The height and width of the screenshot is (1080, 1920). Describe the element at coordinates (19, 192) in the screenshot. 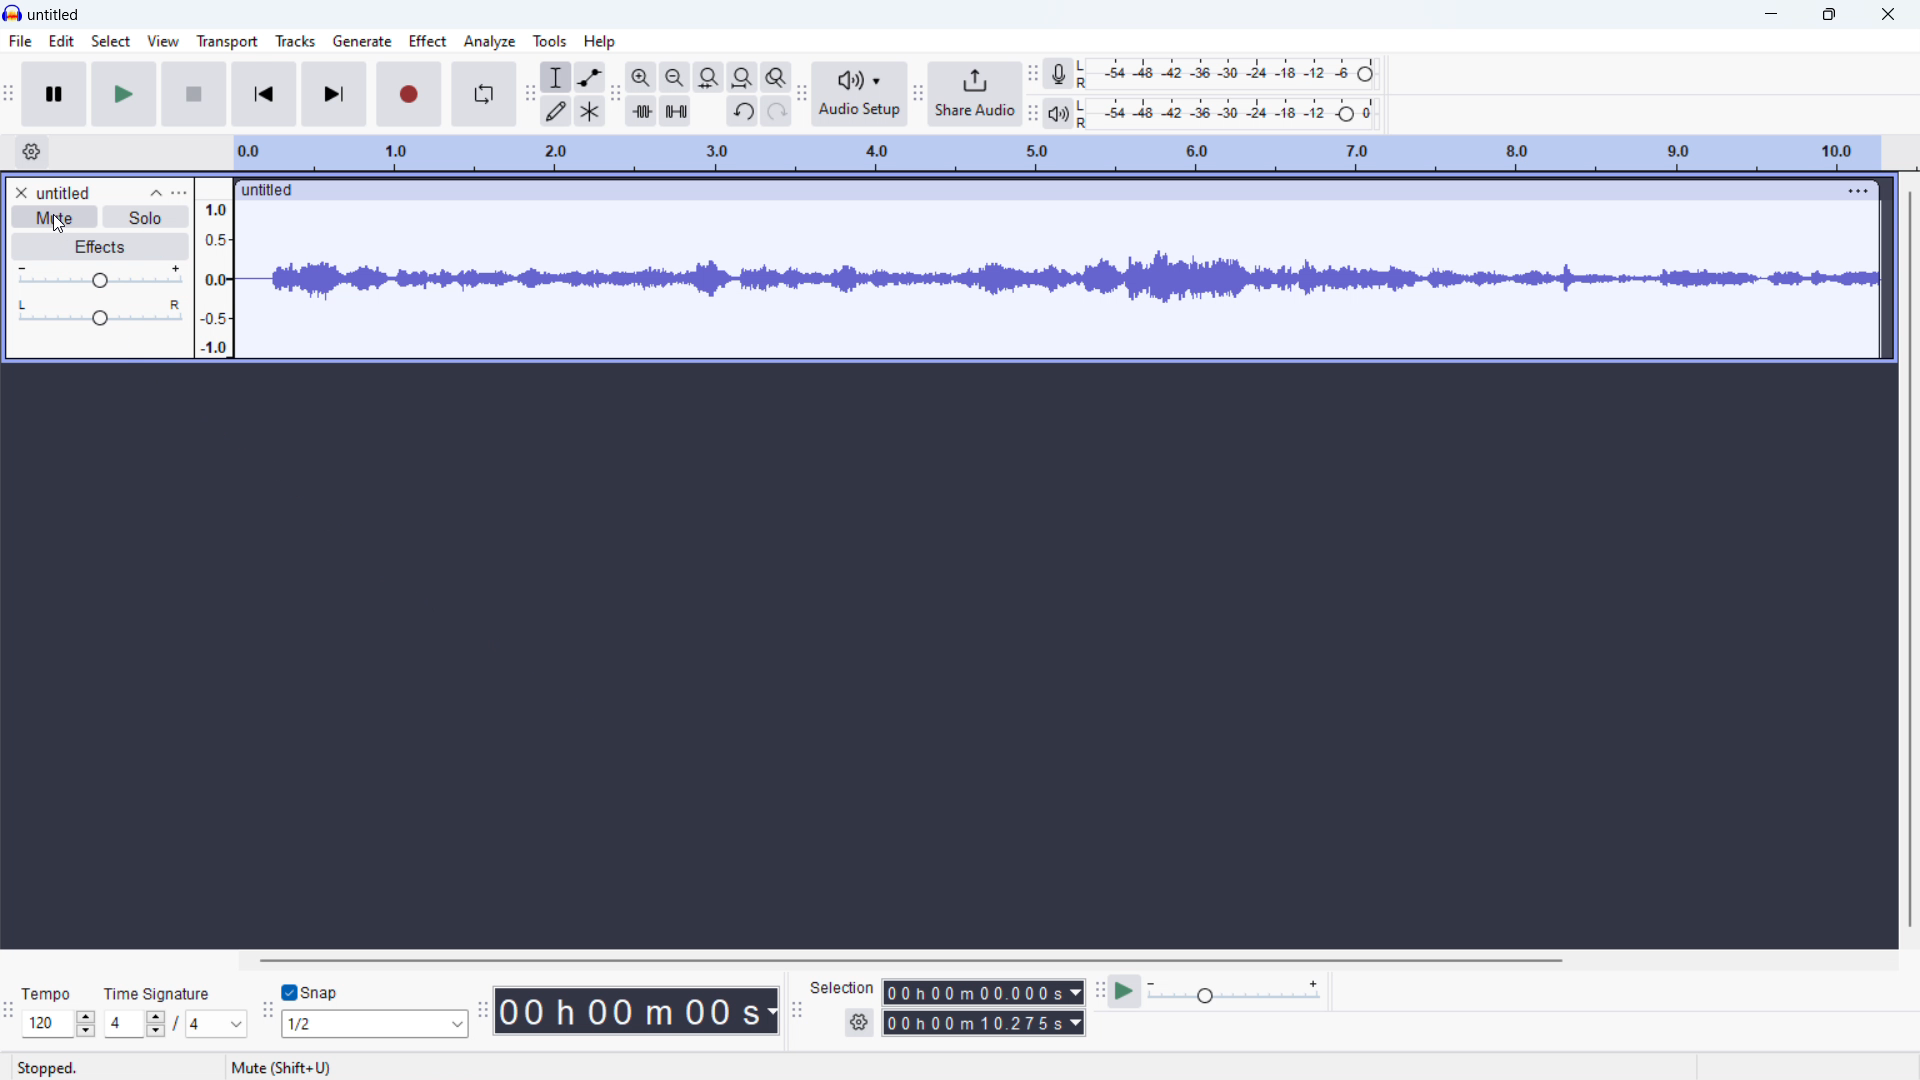

I see `remove track` at that location.